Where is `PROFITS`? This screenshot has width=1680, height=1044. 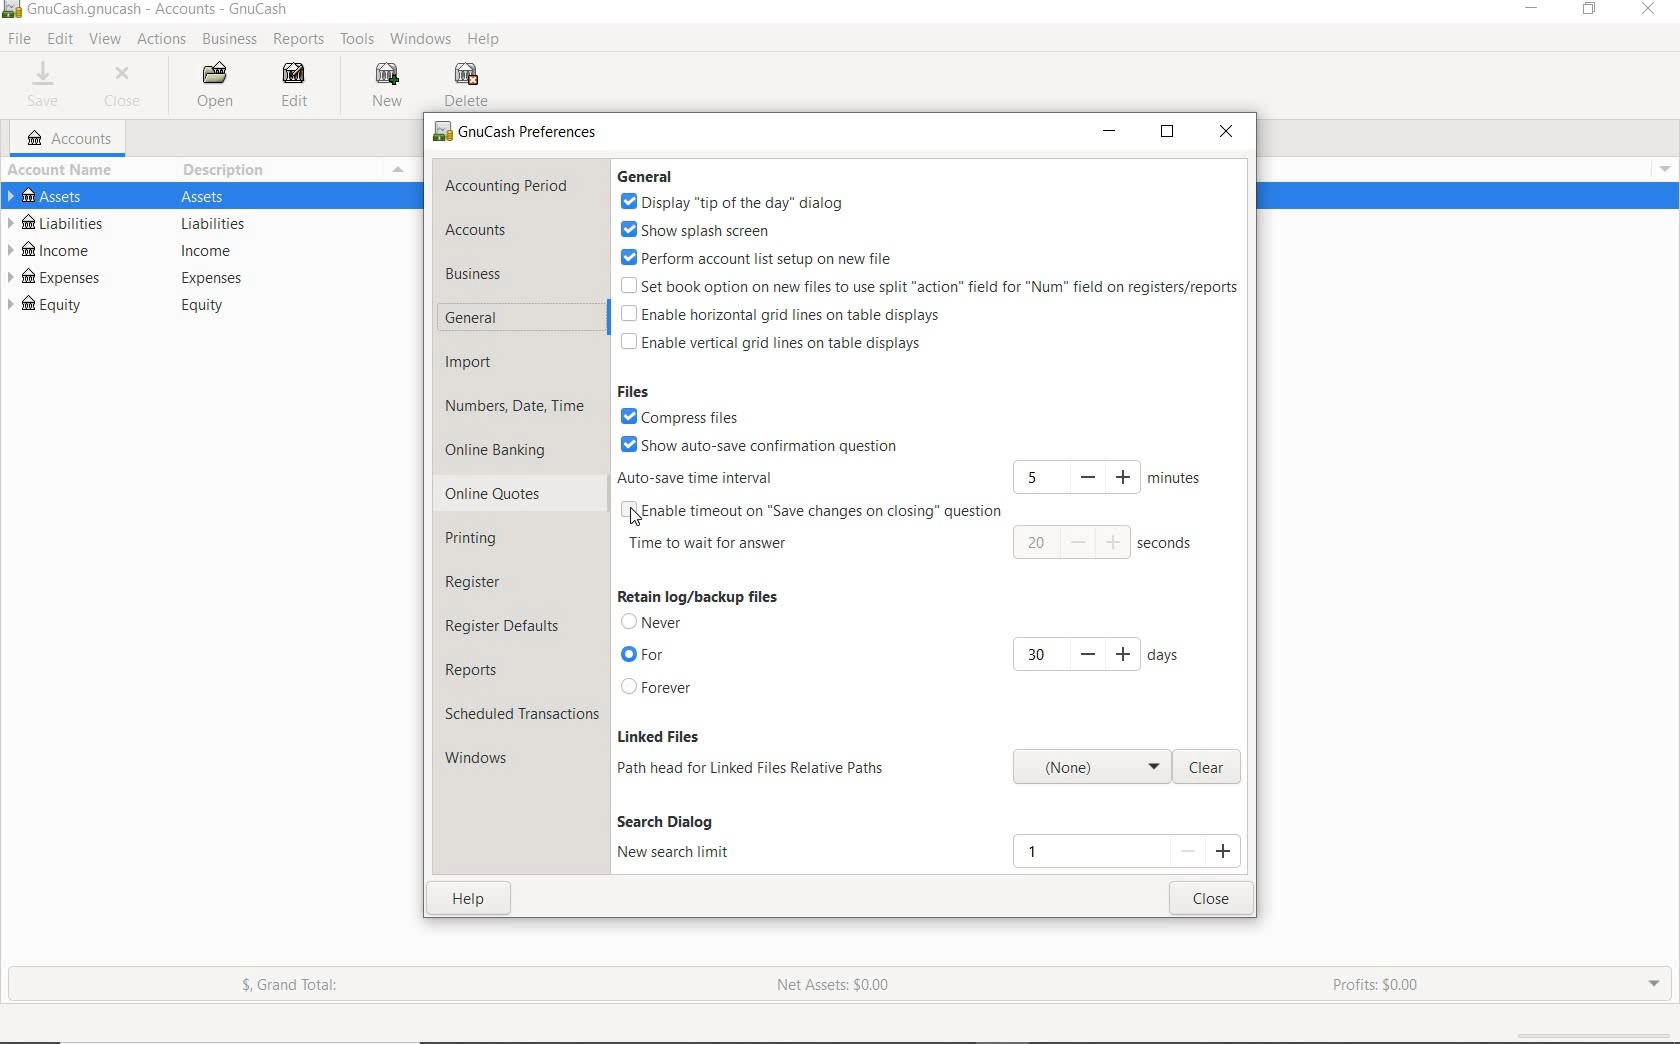
PROFITS is located at coordinates (1377, 987).